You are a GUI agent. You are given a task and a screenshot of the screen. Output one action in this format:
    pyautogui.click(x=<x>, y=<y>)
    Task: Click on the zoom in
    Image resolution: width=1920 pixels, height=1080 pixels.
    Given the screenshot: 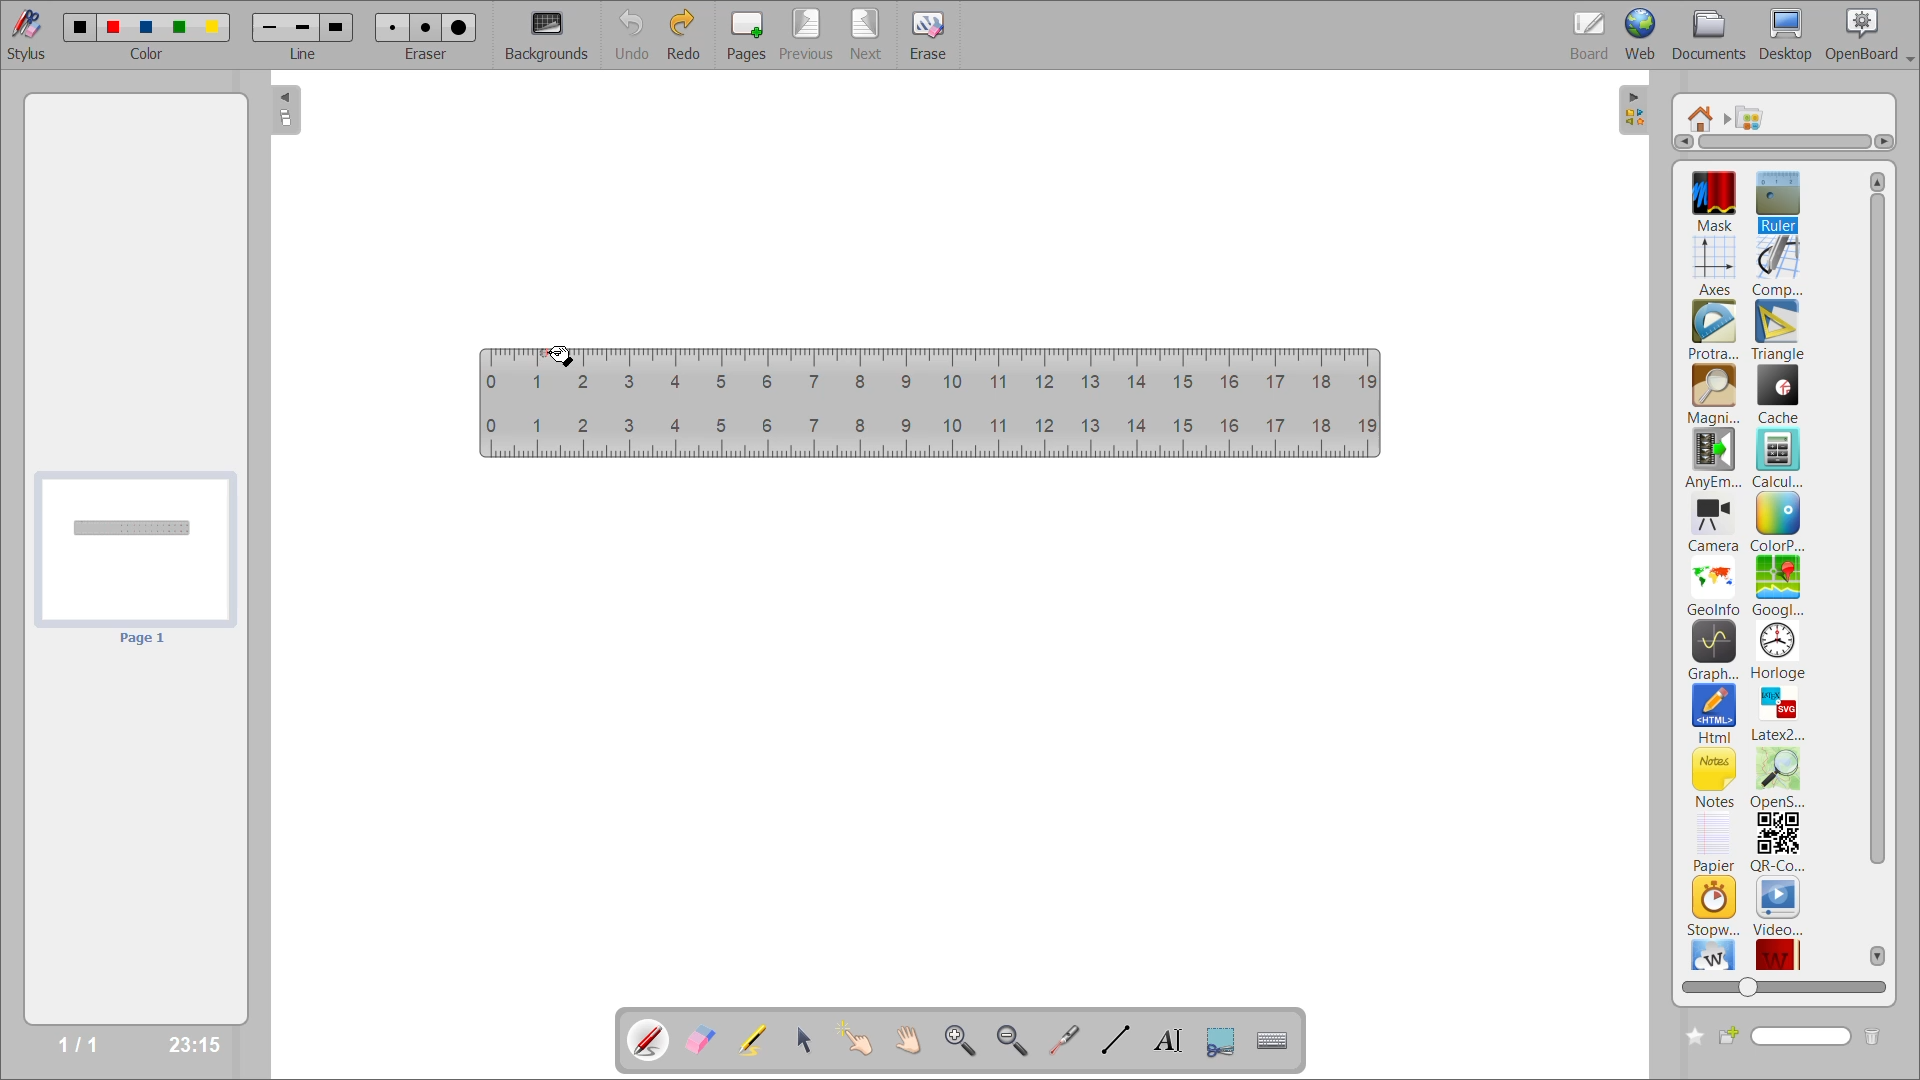 What is the action you would take?
    pyautogui.click(x=964, y=1040)
    